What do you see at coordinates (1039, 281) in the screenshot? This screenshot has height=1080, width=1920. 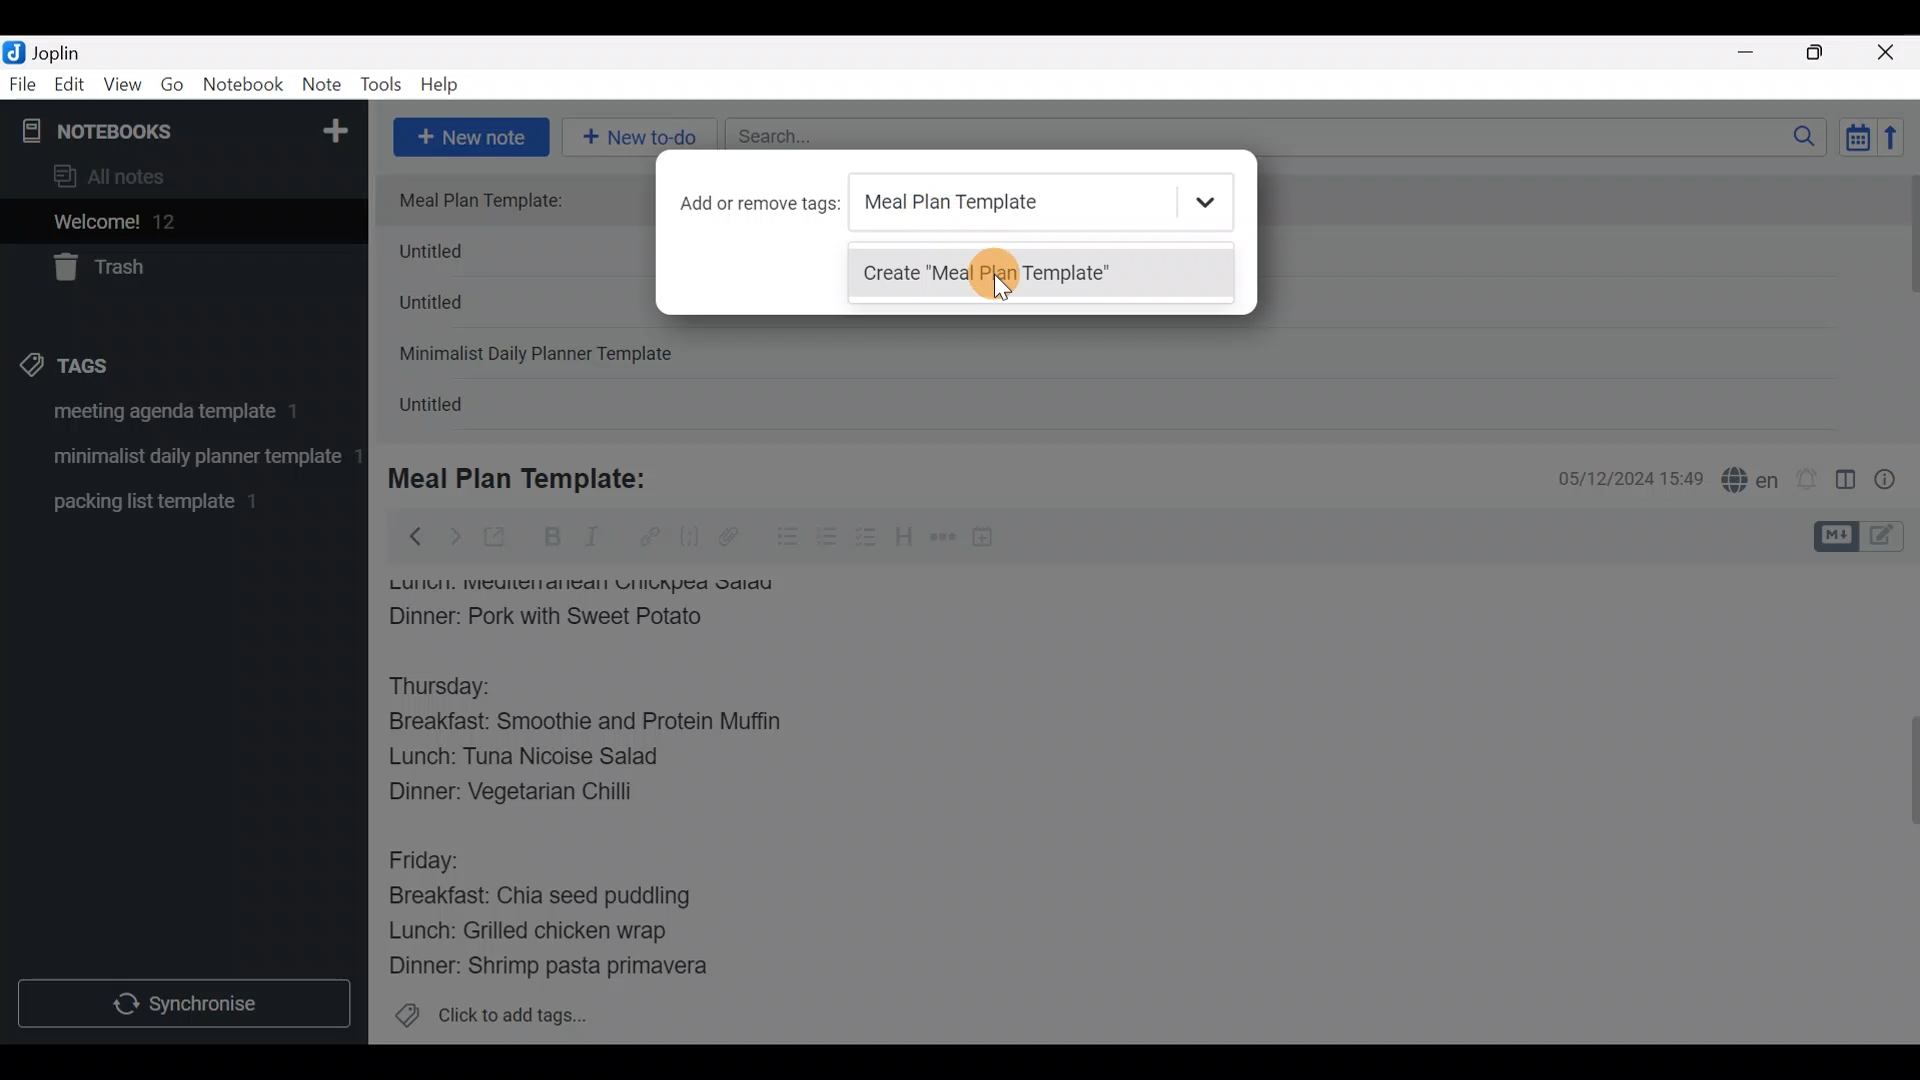 I see `Create "Meal Plan Template"` at bounding box center [1039, 281].